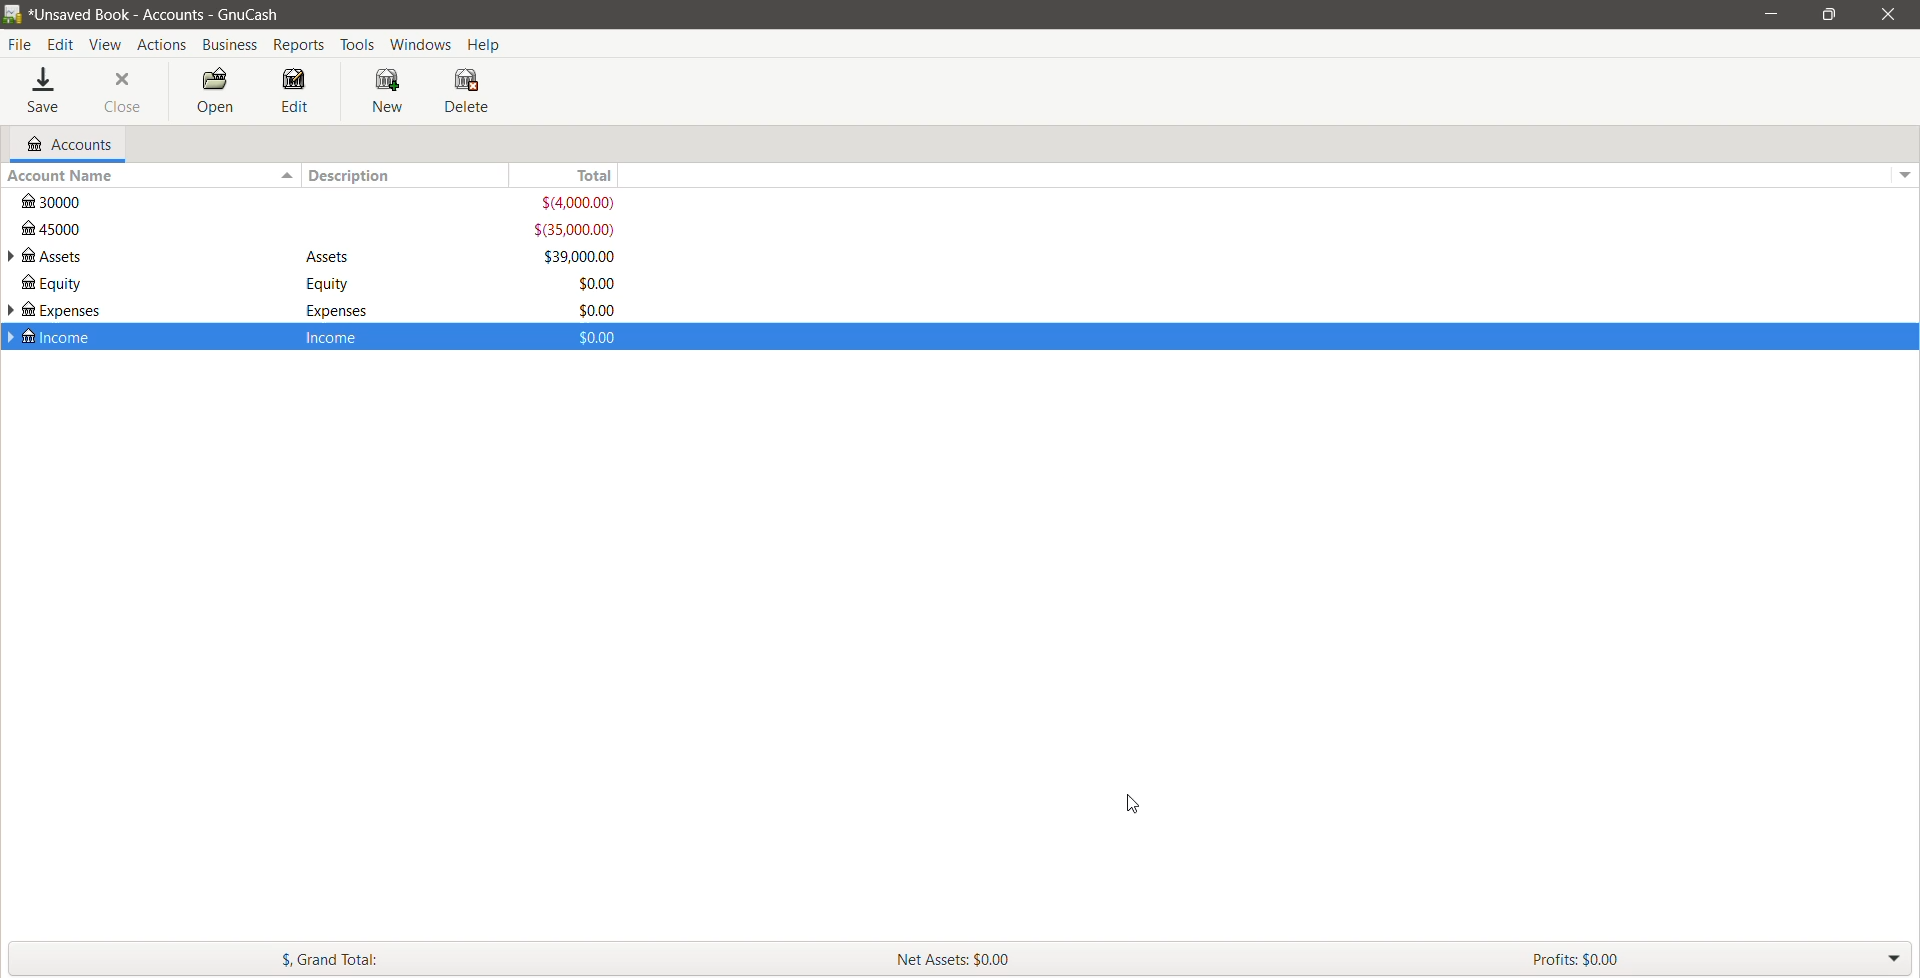 This screenshot has width=1920, height=978. I want to click on details of the account "30000", so click(322, 203).